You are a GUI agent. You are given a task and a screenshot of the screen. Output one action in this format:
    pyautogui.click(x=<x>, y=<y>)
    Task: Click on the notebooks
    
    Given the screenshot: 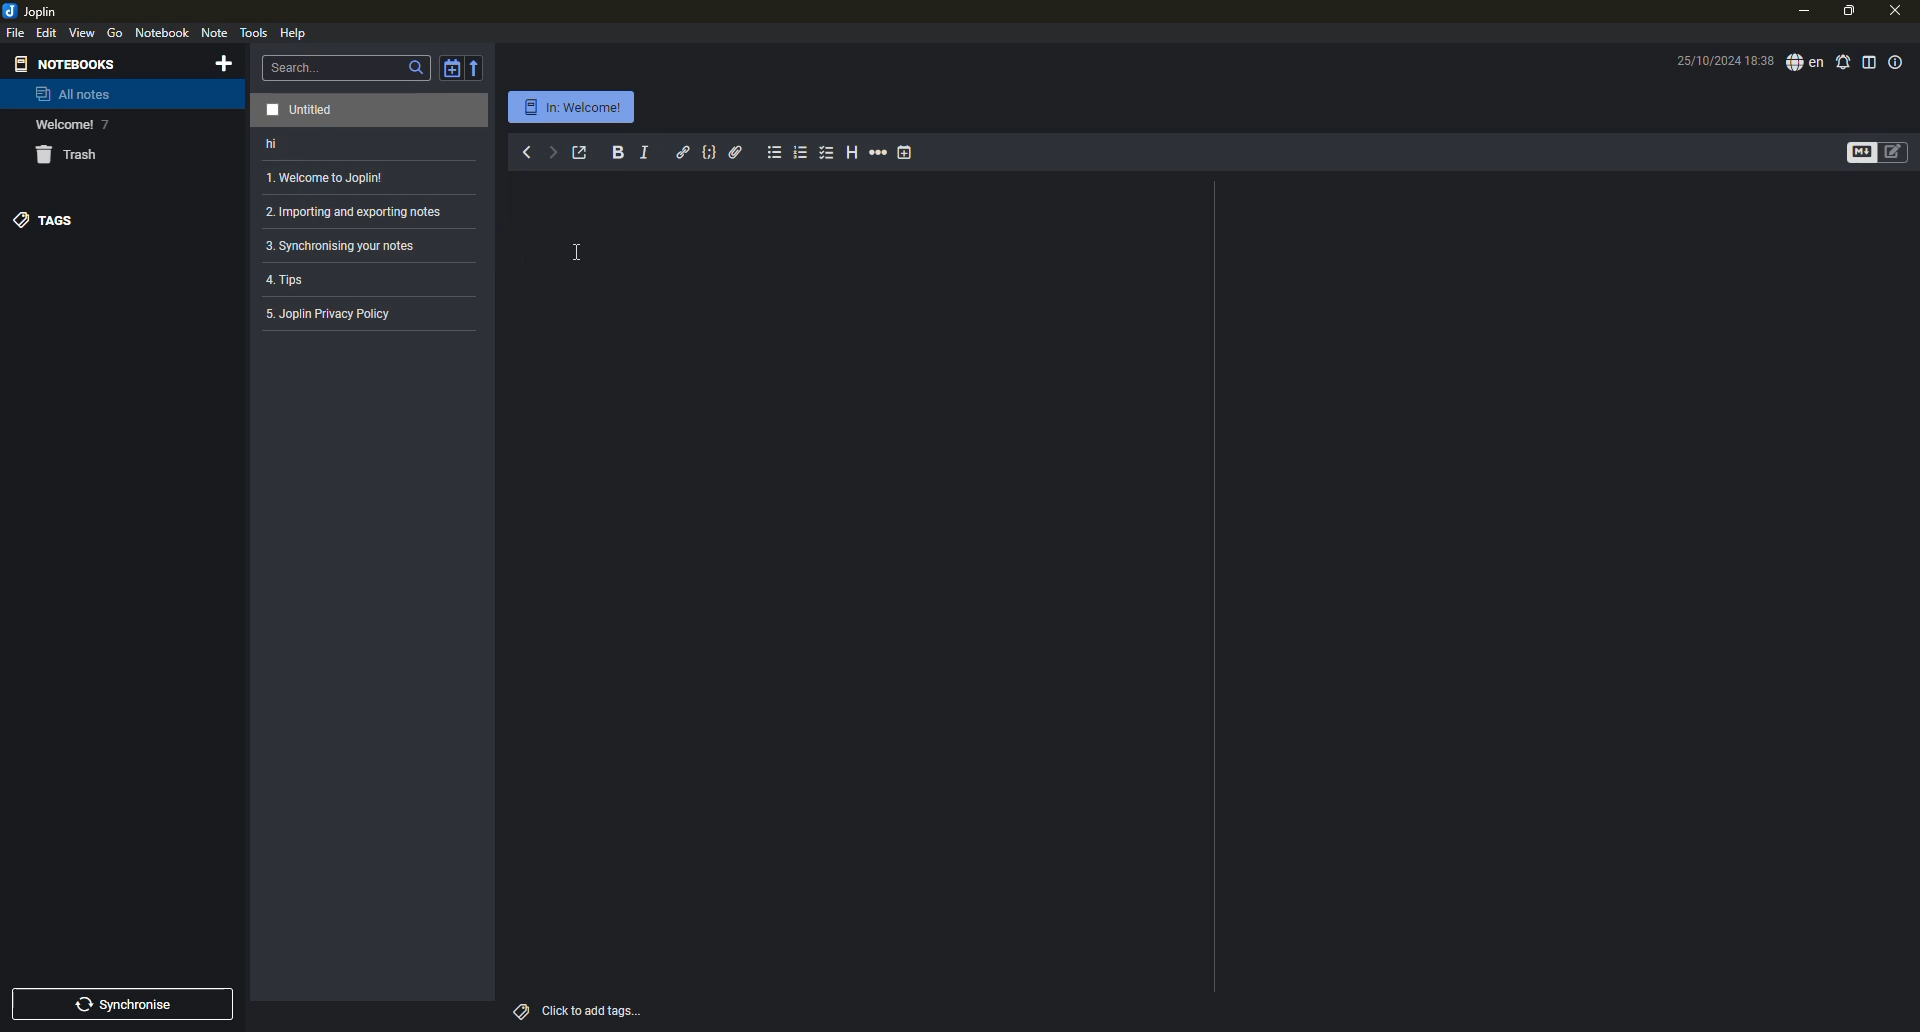 What is the action you would take?
    pyautogui.click(x=64, y=63)
    